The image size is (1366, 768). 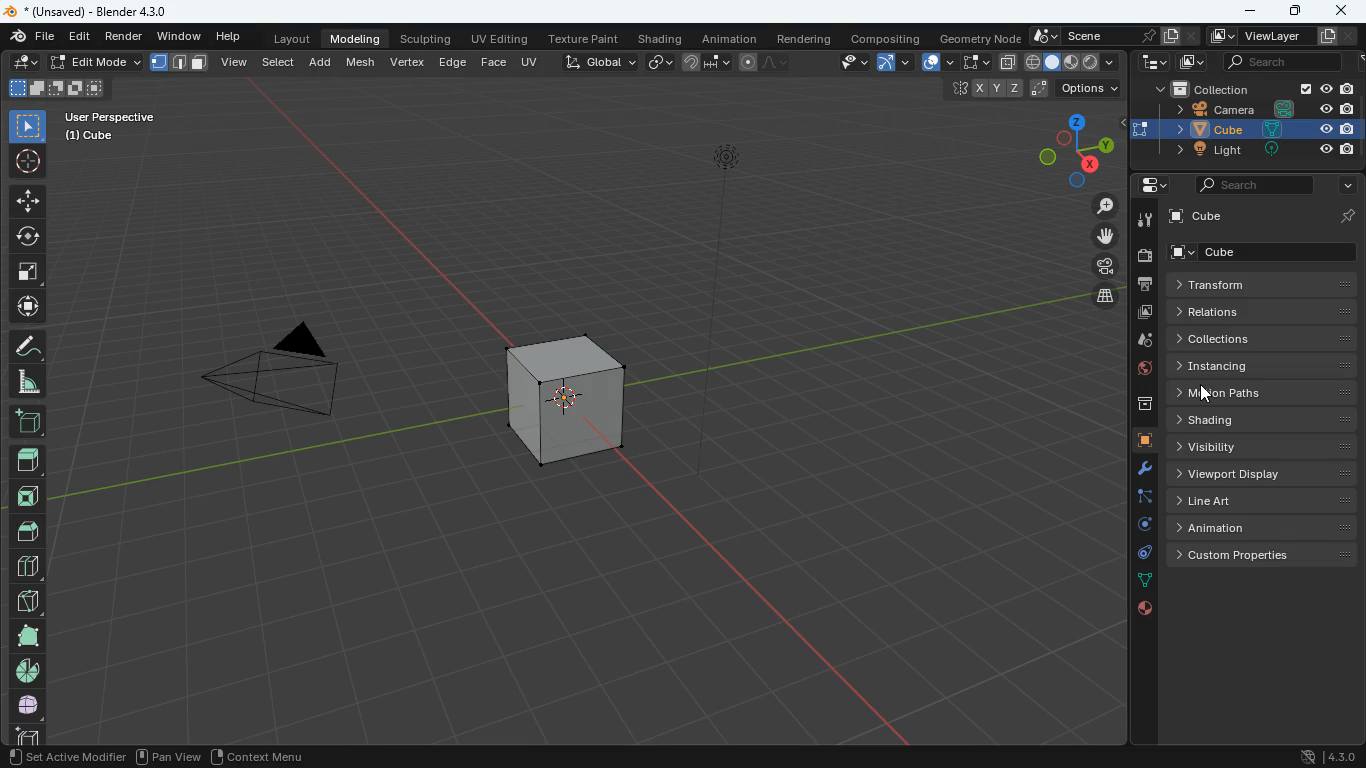 What do you see at coordinates (1265, 215) in the screenshot?
I see `cube` at bounding box center [1265, 215].